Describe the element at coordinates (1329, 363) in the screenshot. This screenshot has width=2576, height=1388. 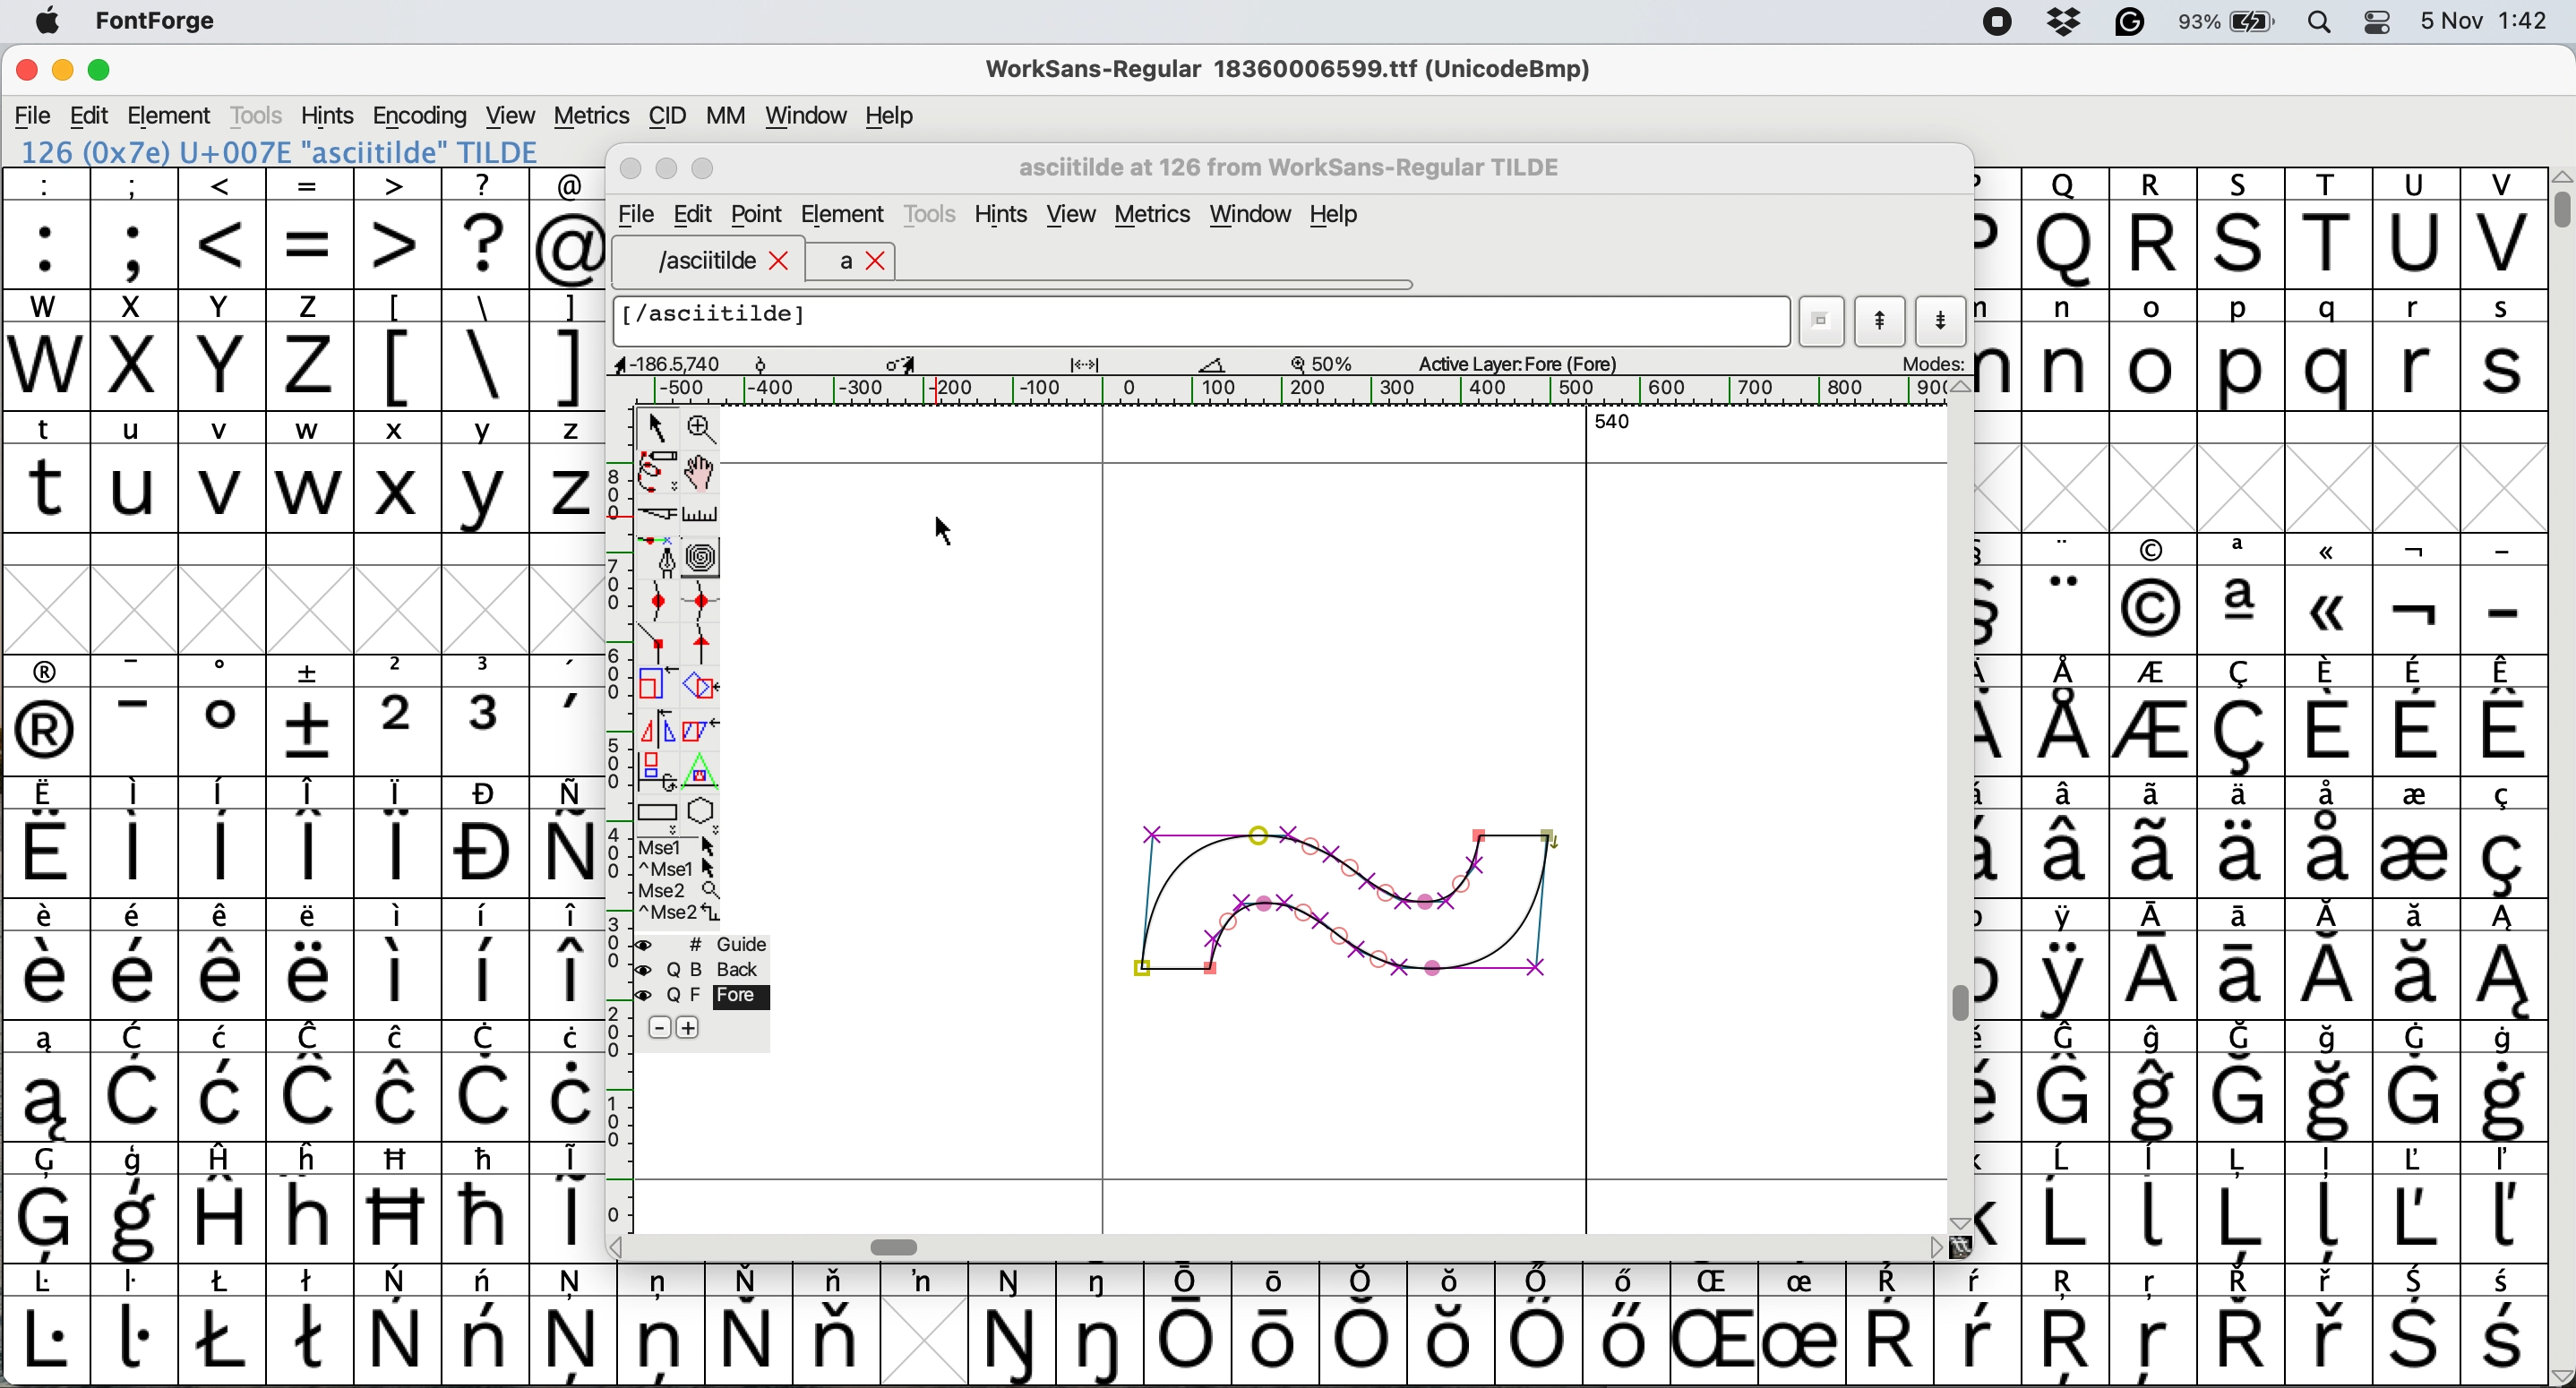
I see `zoom scale` at that location.